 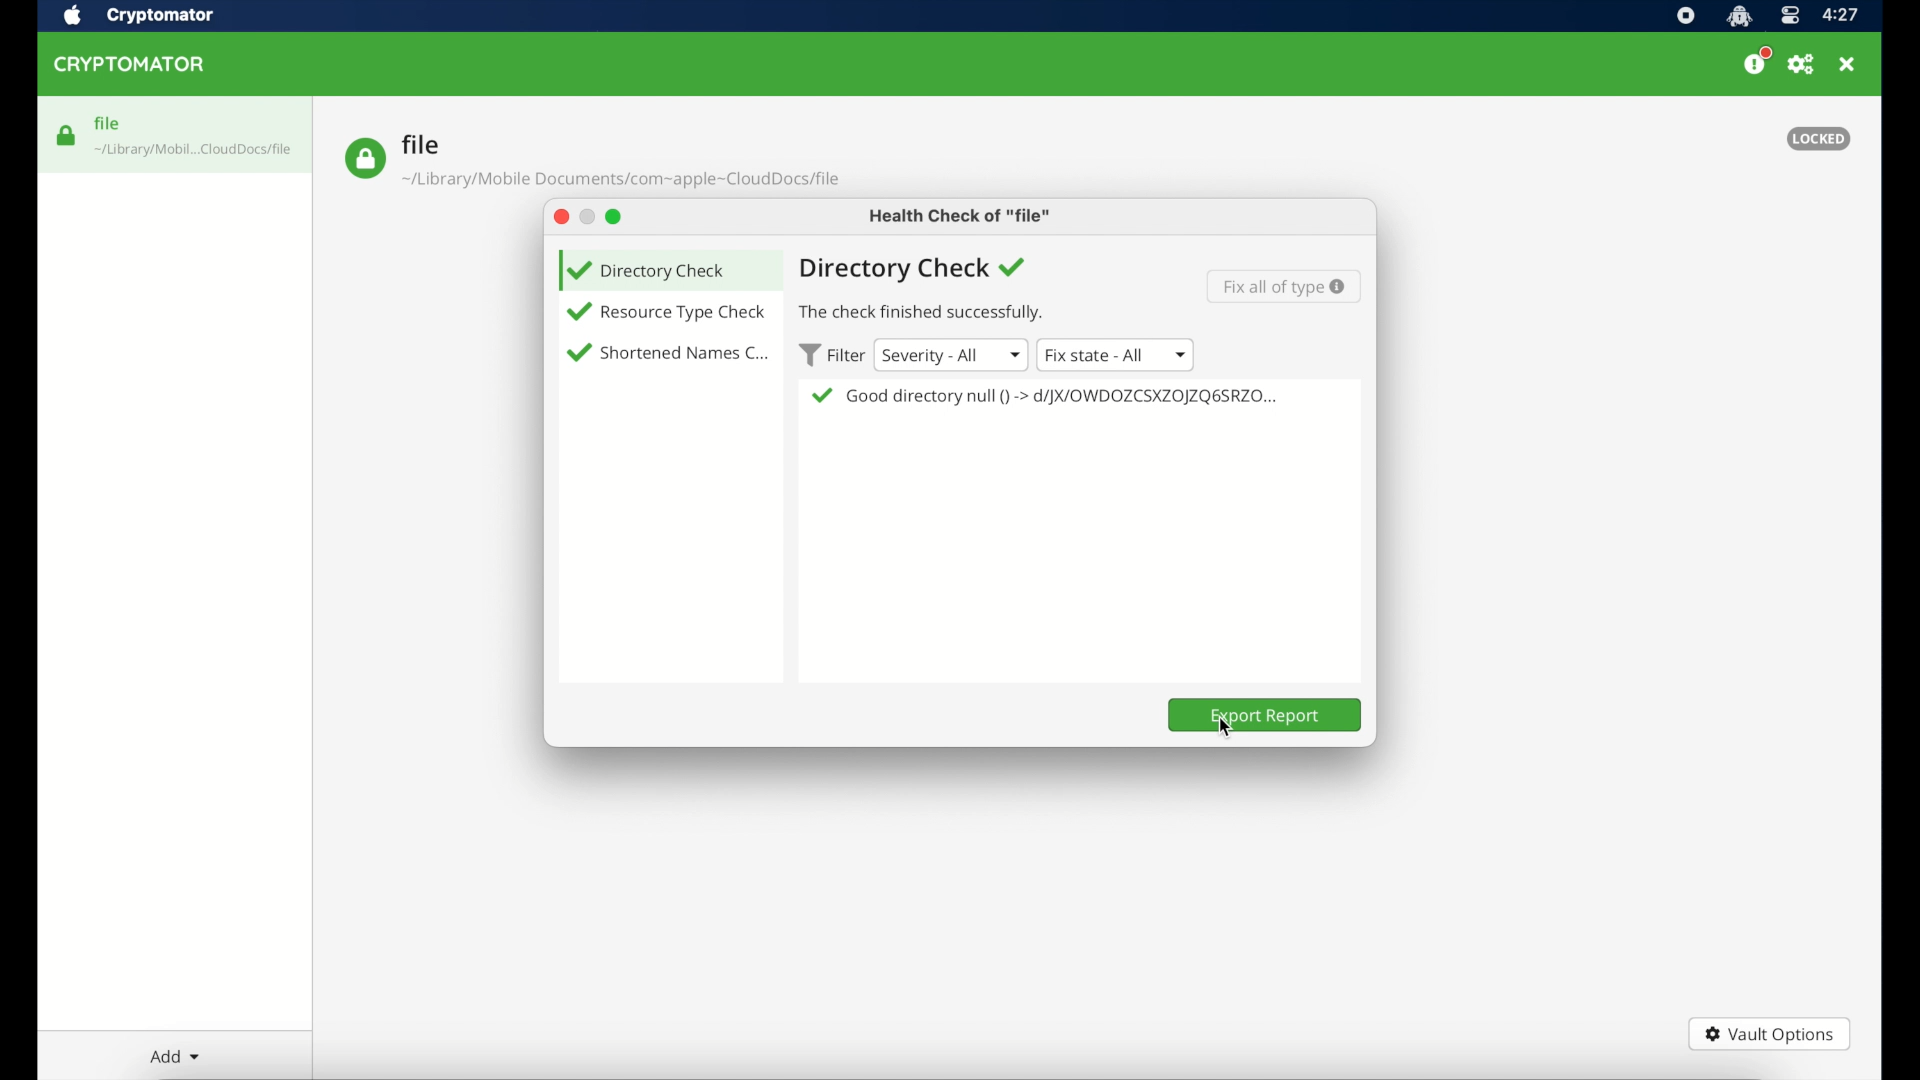 I want to click on health check of file, so click(x=961, y=216).